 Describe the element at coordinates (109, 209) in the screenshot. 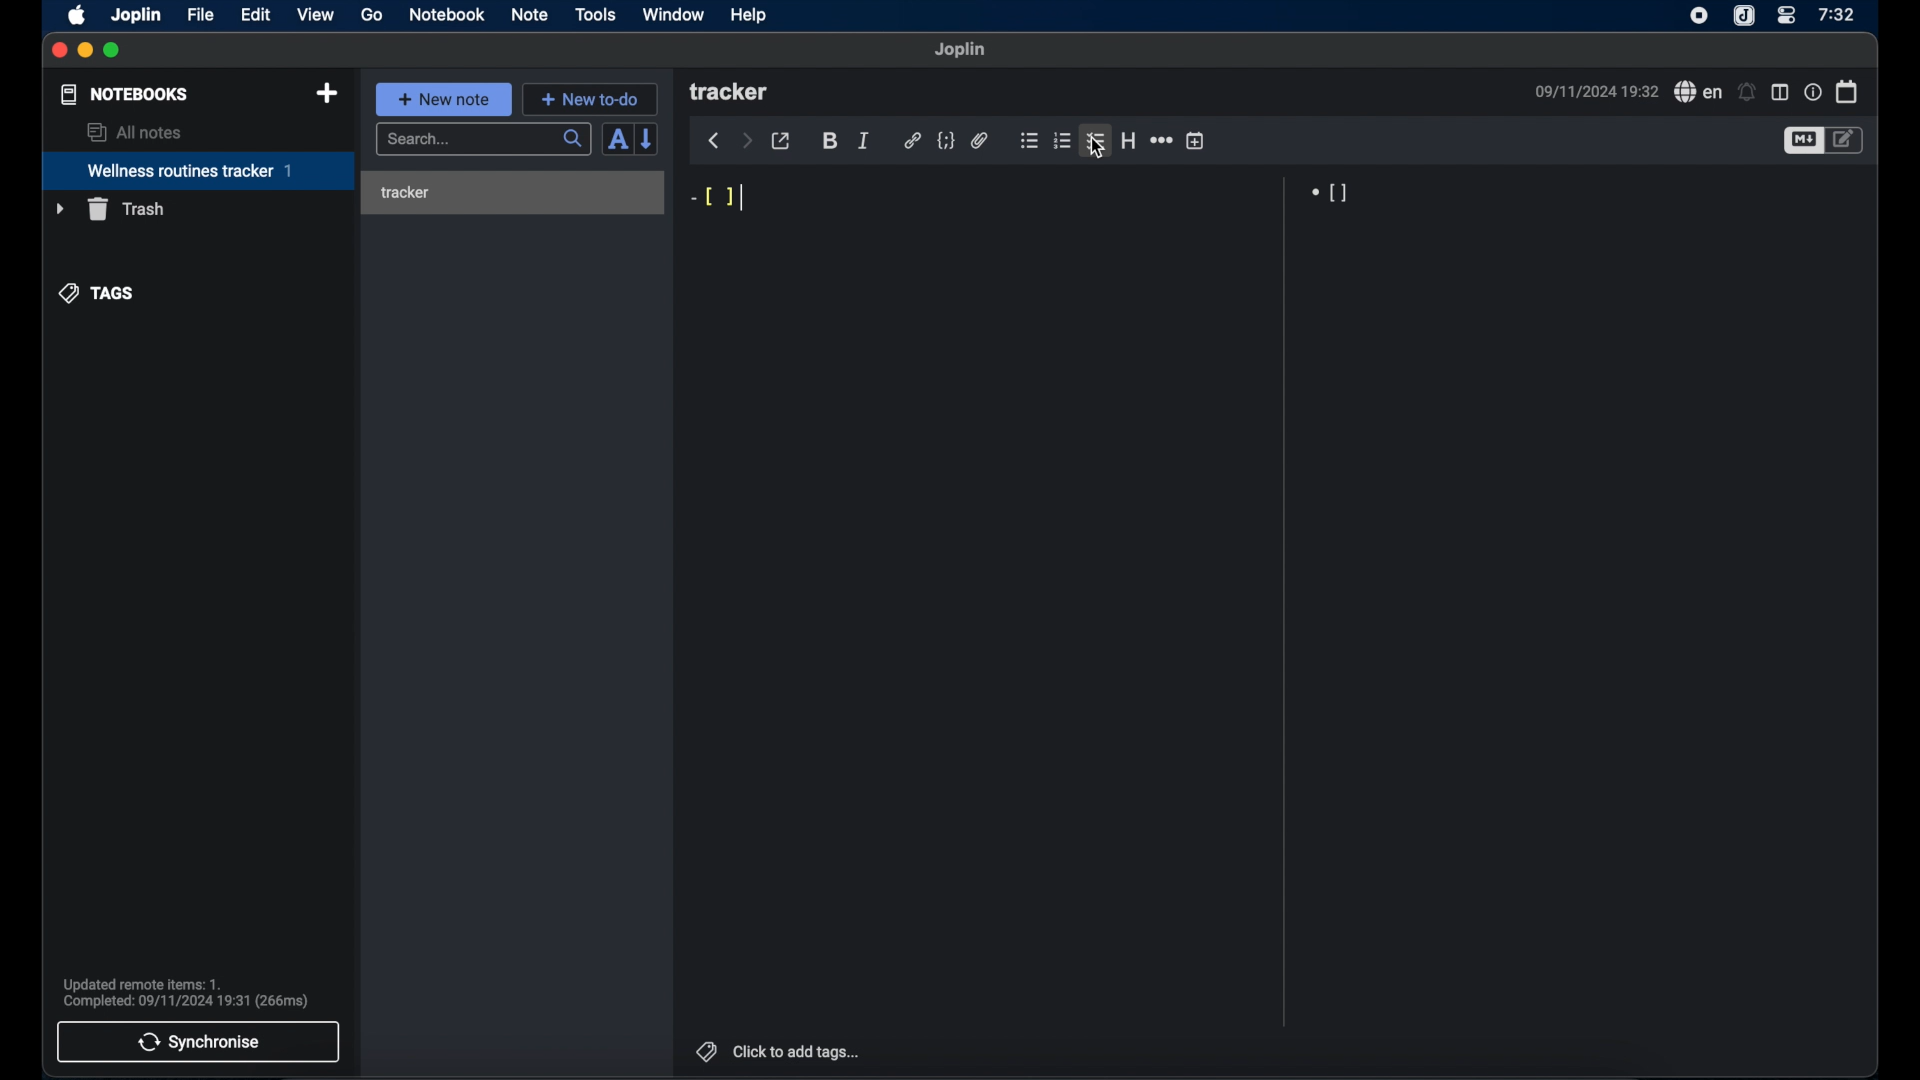

I see `trash` at that location.